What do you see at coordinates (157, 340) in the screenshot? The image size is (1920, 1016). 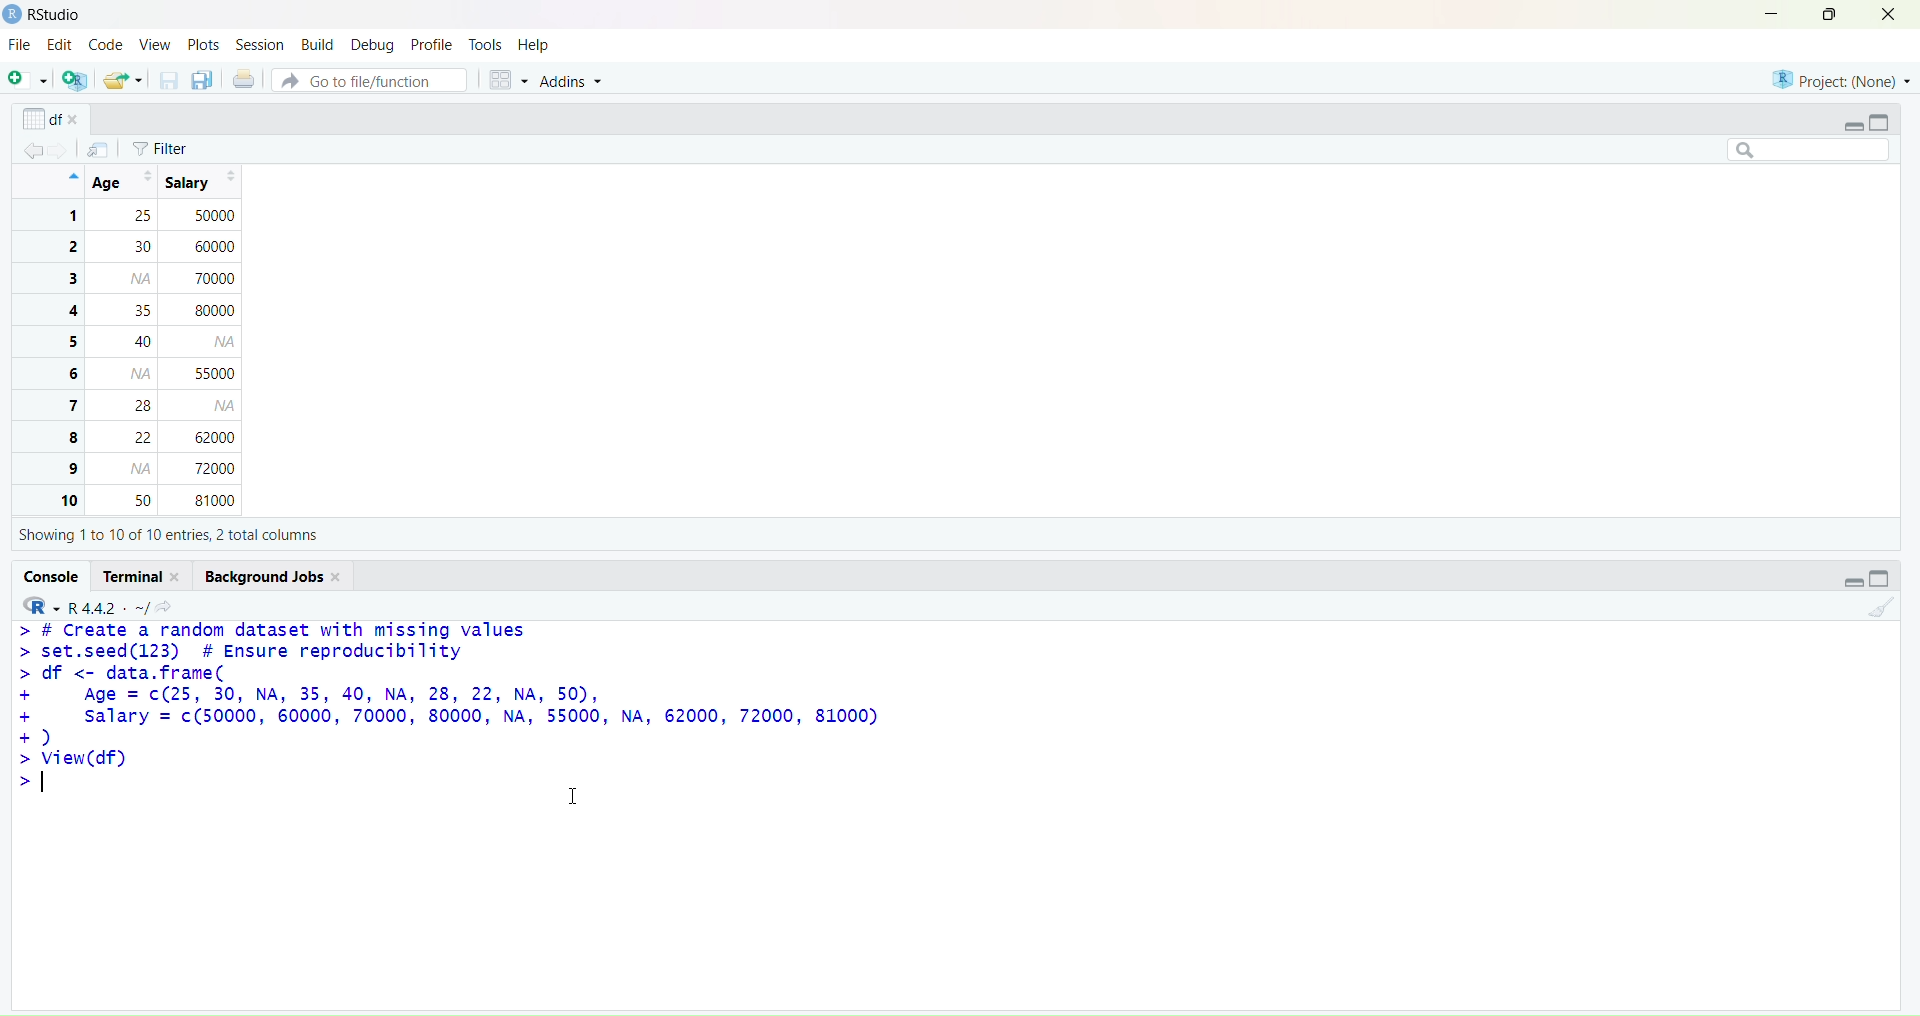 I see `Age Salary
1 25 50000
2 30 60000
3 N 70000
4 35 80000
5 40 NA
6 NA 55000
7 28 NA
8 22 62000
9 N 72000
10 50 81000` at bounding box center [157, 340].